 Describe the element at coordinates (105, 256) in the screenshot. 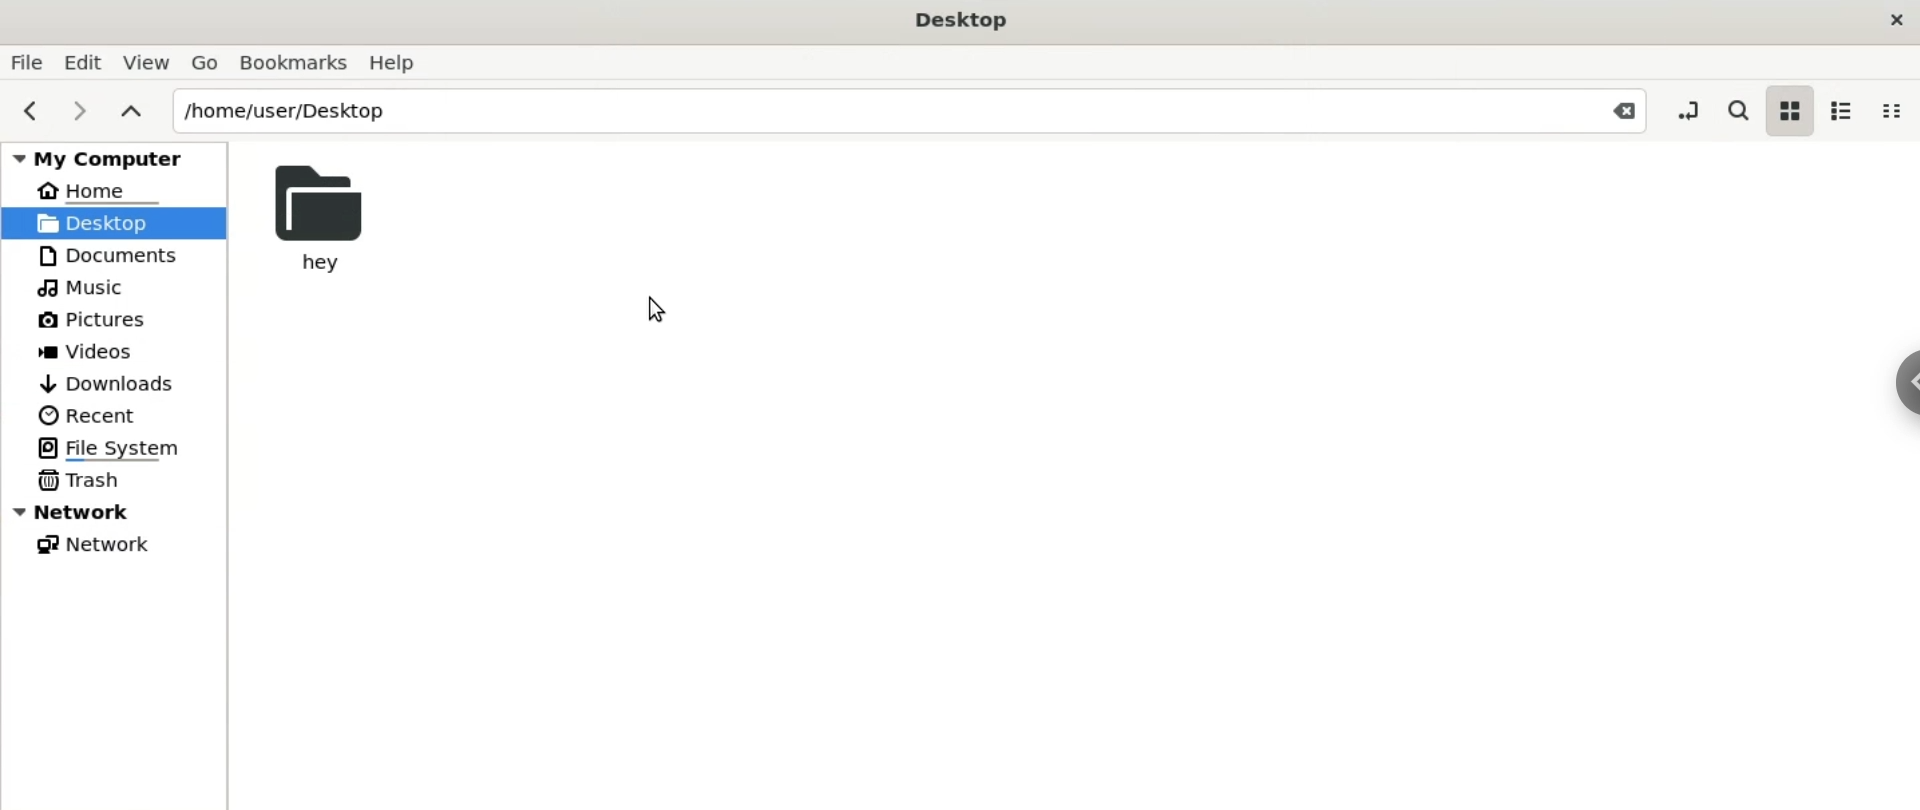

I see `documents` at that location.